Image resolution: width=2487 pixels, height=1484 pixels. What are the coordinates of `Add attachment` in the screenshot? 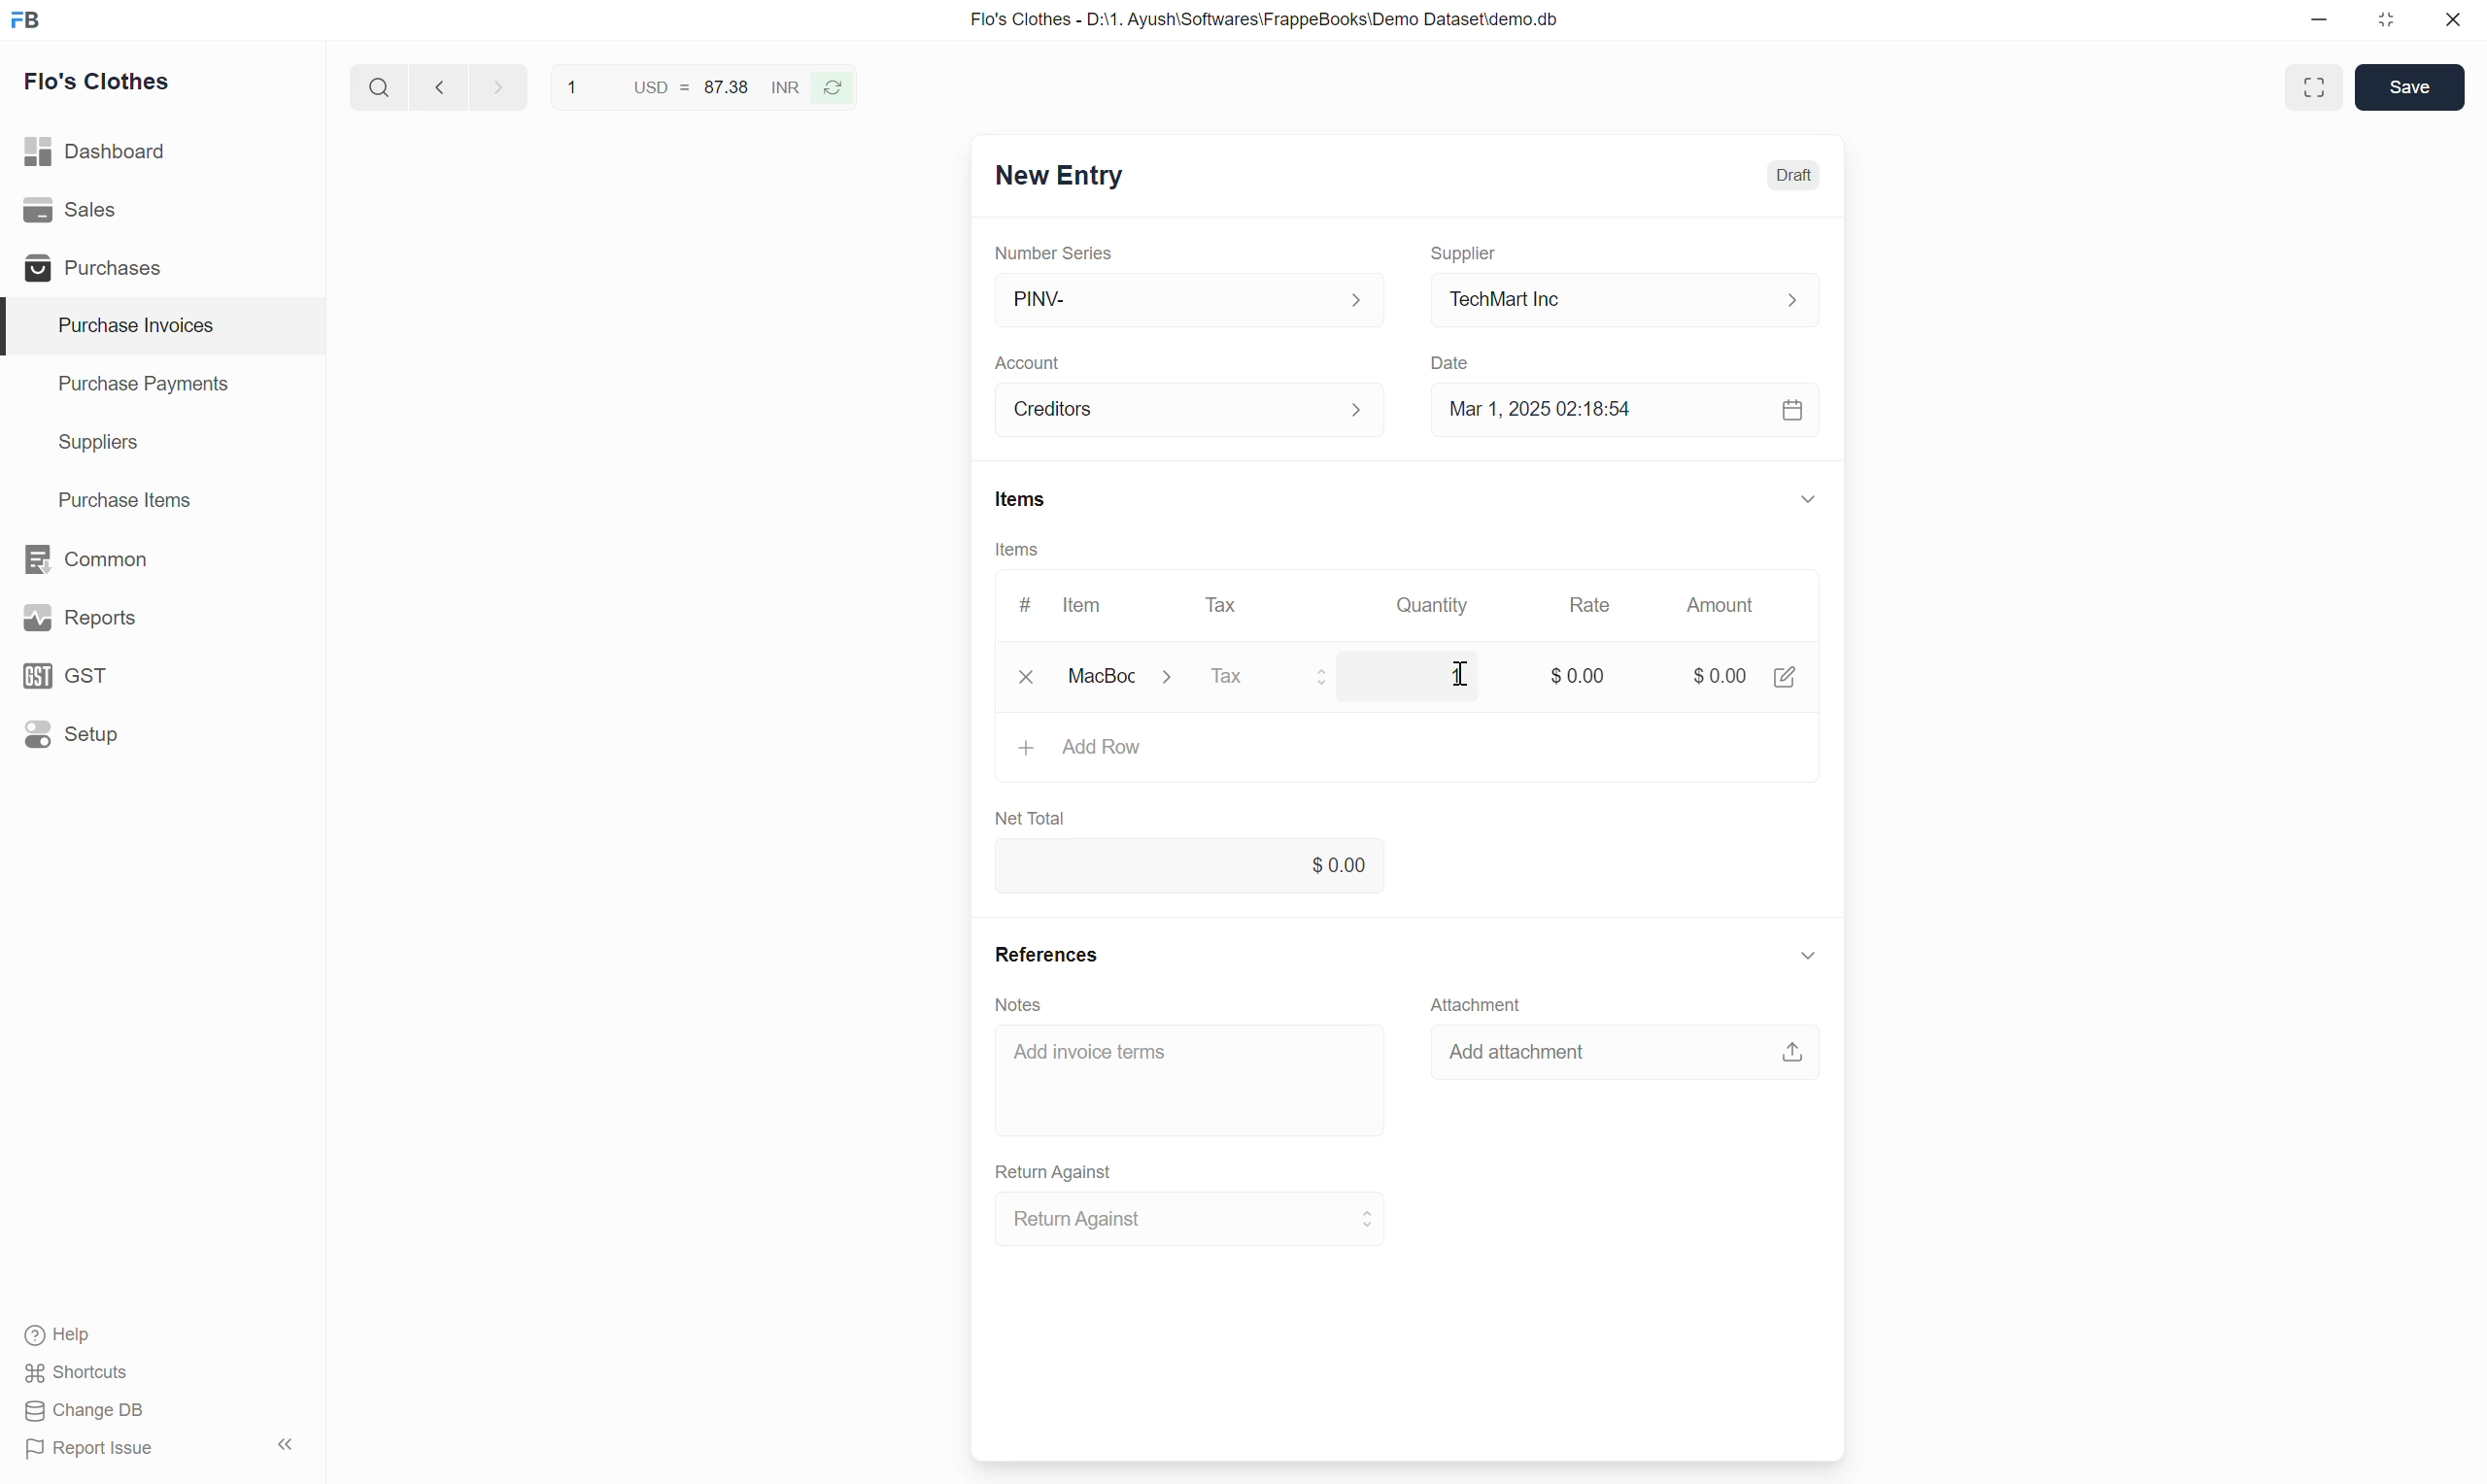 It's located at (1625, 1050).